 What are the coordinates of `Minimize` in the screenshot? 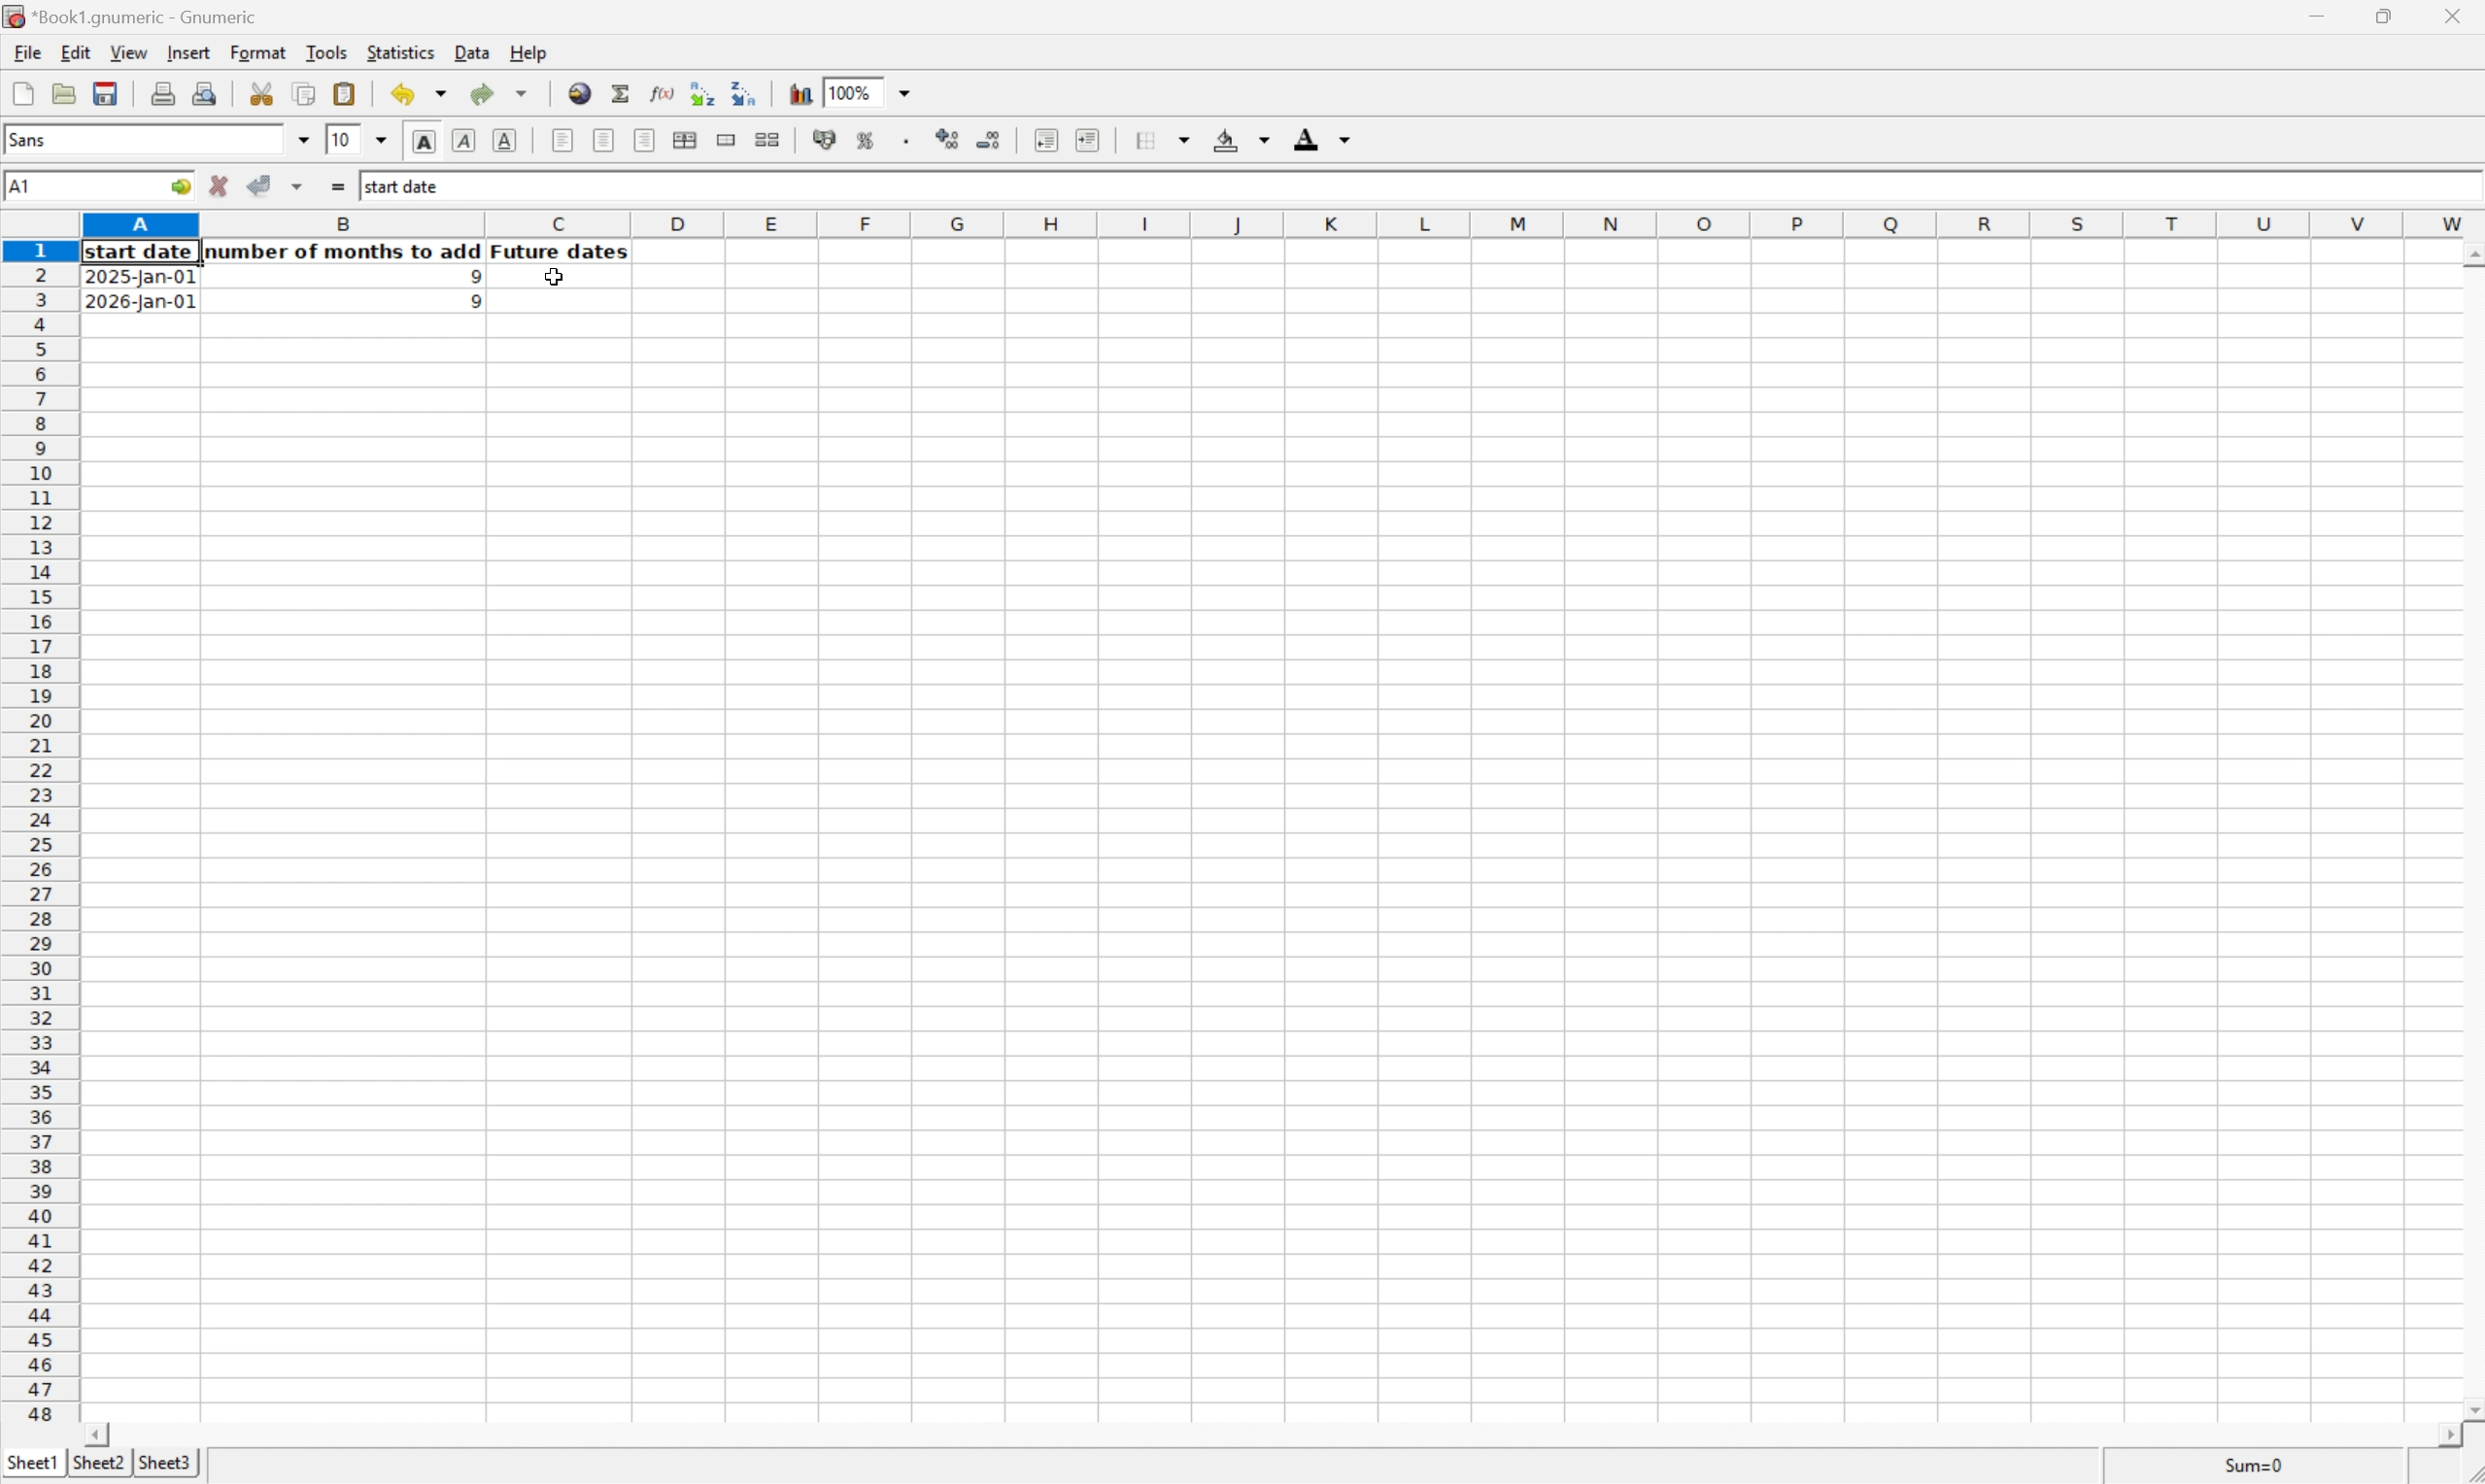 It's located at (2314, 13).